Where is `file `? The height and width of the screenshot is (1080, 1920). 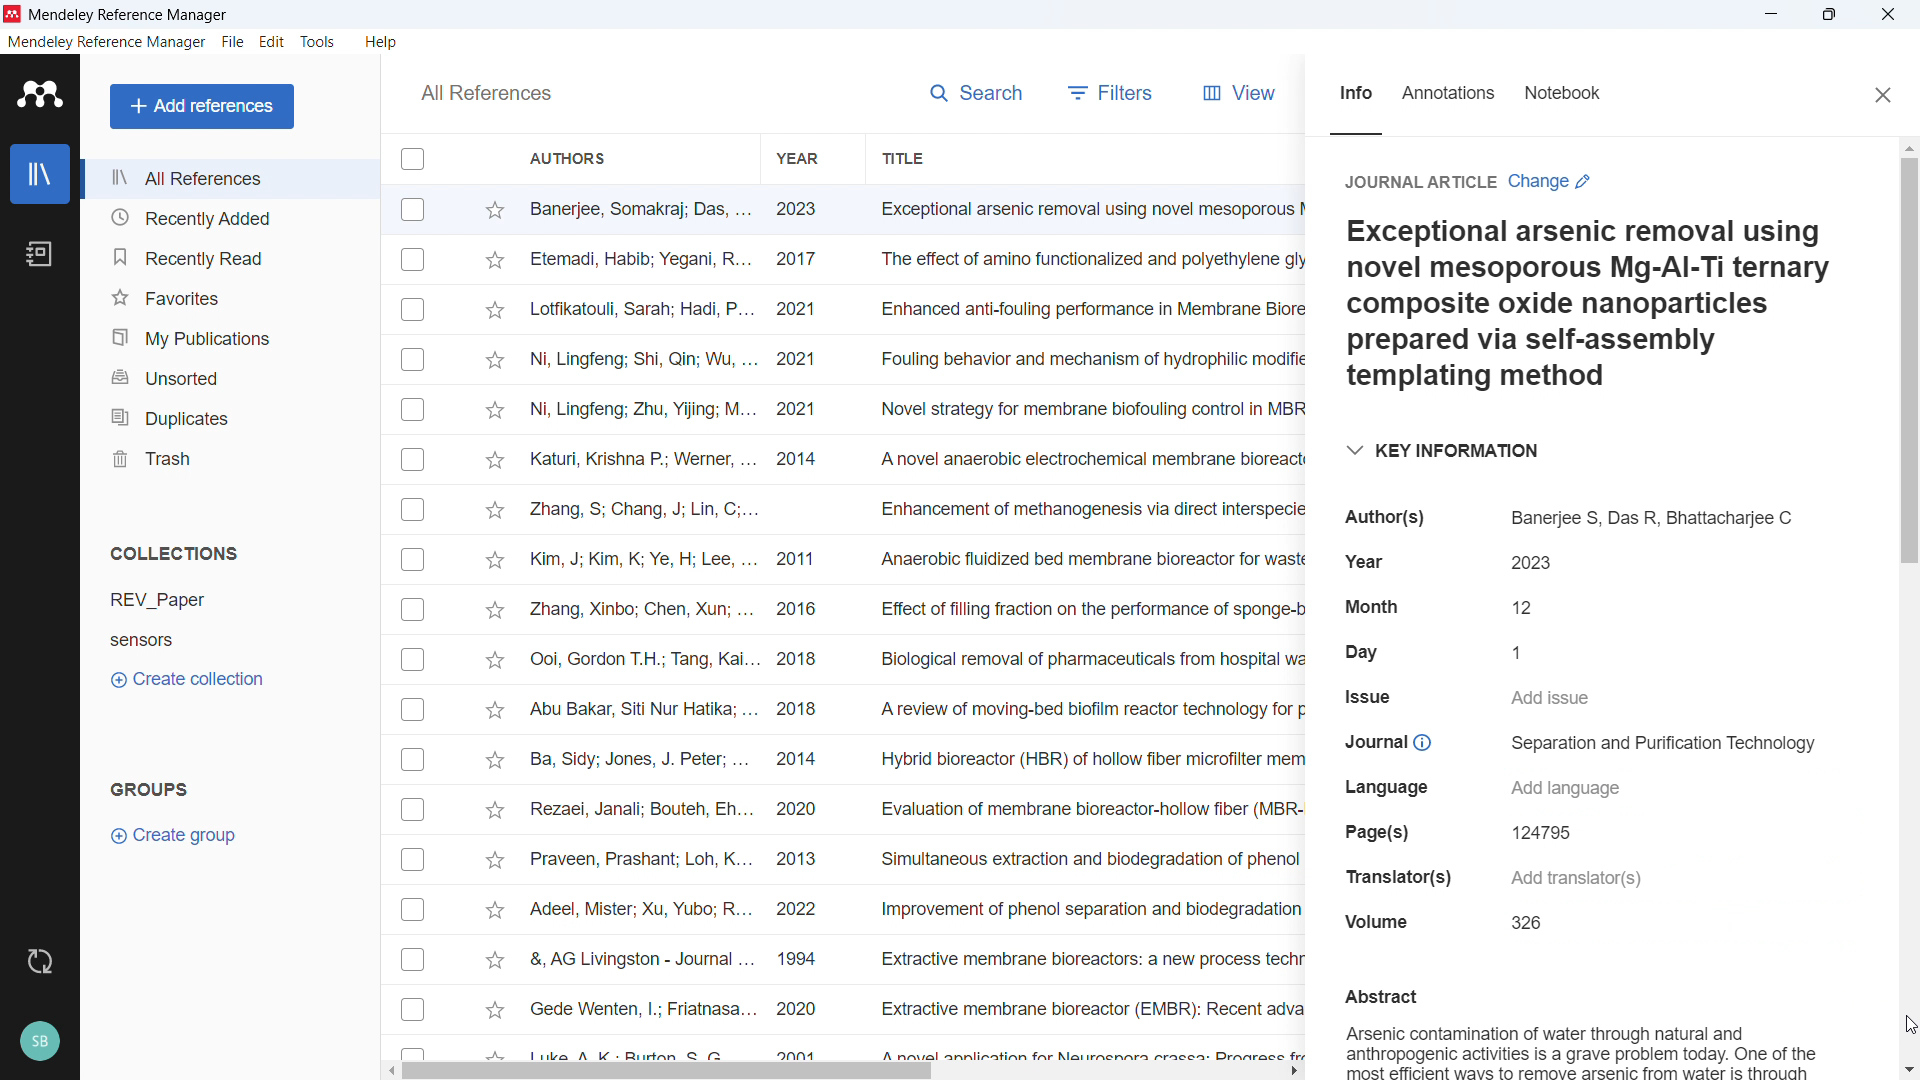
file  is located at coordinates (233, 43).